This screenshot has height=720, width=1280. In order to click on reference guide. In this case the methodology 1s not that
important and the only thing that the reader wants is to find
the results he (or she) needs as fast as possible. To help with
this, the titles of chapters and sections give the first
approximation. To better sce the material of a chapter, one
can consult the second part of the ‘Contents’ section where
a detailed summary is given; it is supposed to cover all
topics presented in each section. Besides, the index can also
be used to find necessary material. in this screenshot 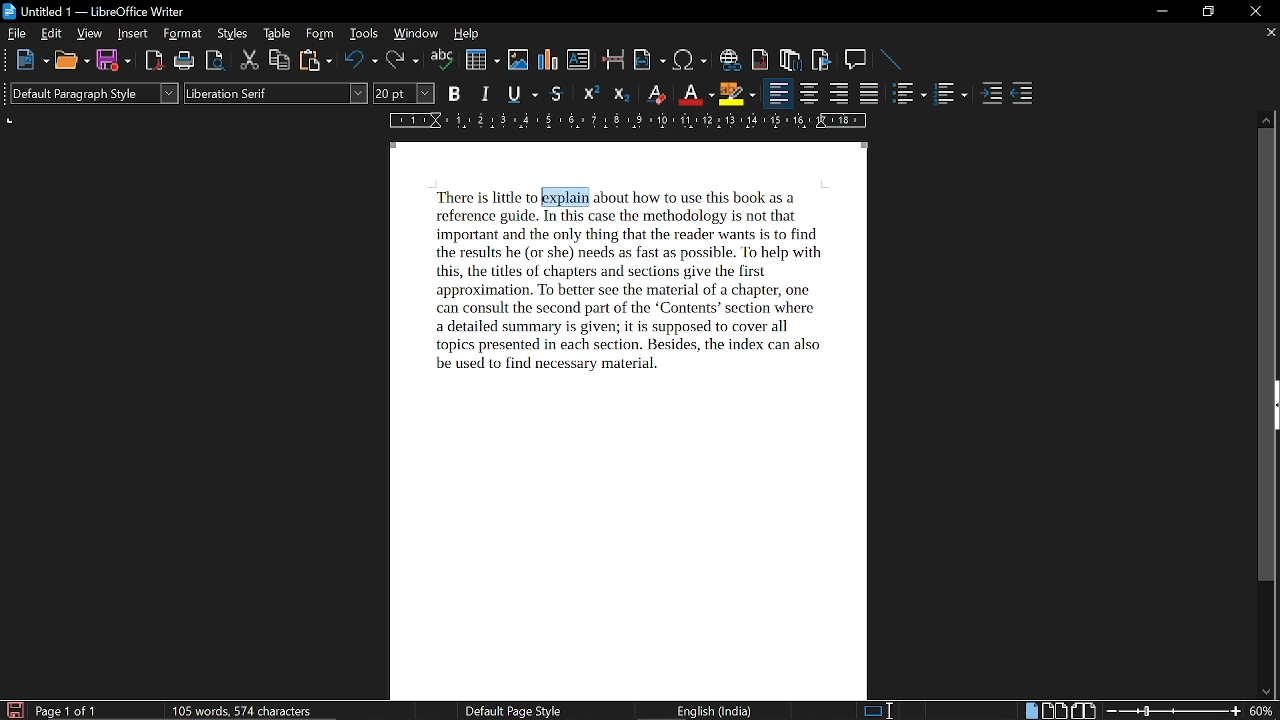, I will do `click(627, 291)`.